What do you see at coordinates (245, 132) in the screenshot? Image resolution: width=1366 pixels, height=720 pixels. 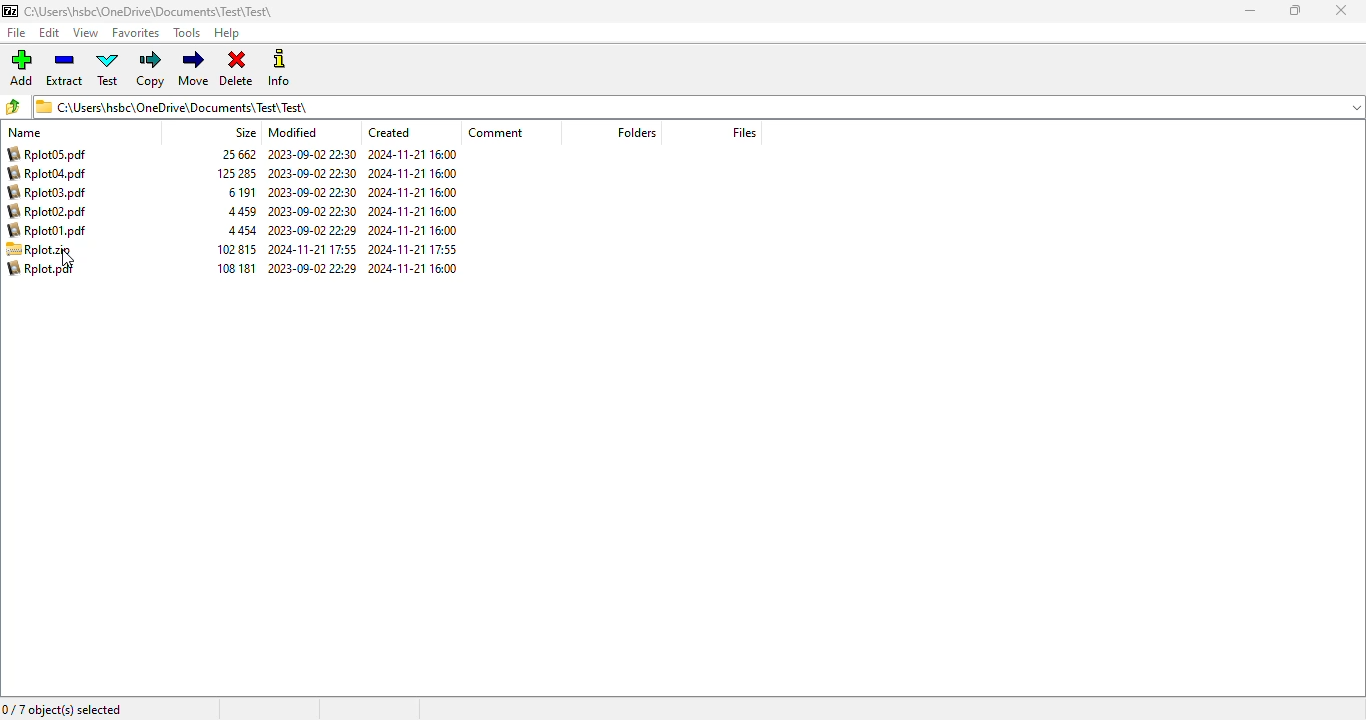 I see `size` at bounding box center [245, 132].